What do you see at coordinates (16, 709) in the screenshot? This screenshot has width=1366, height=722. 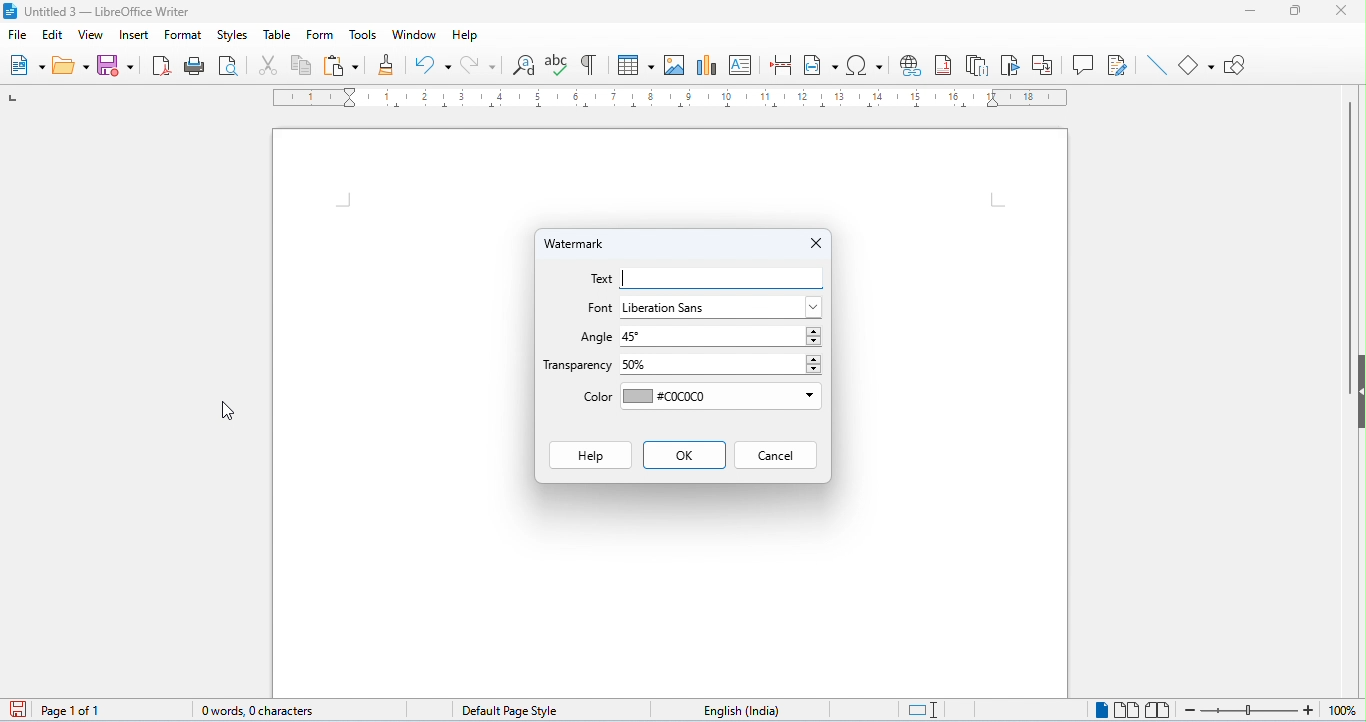 I see `save` at bounding box center [16, 709].